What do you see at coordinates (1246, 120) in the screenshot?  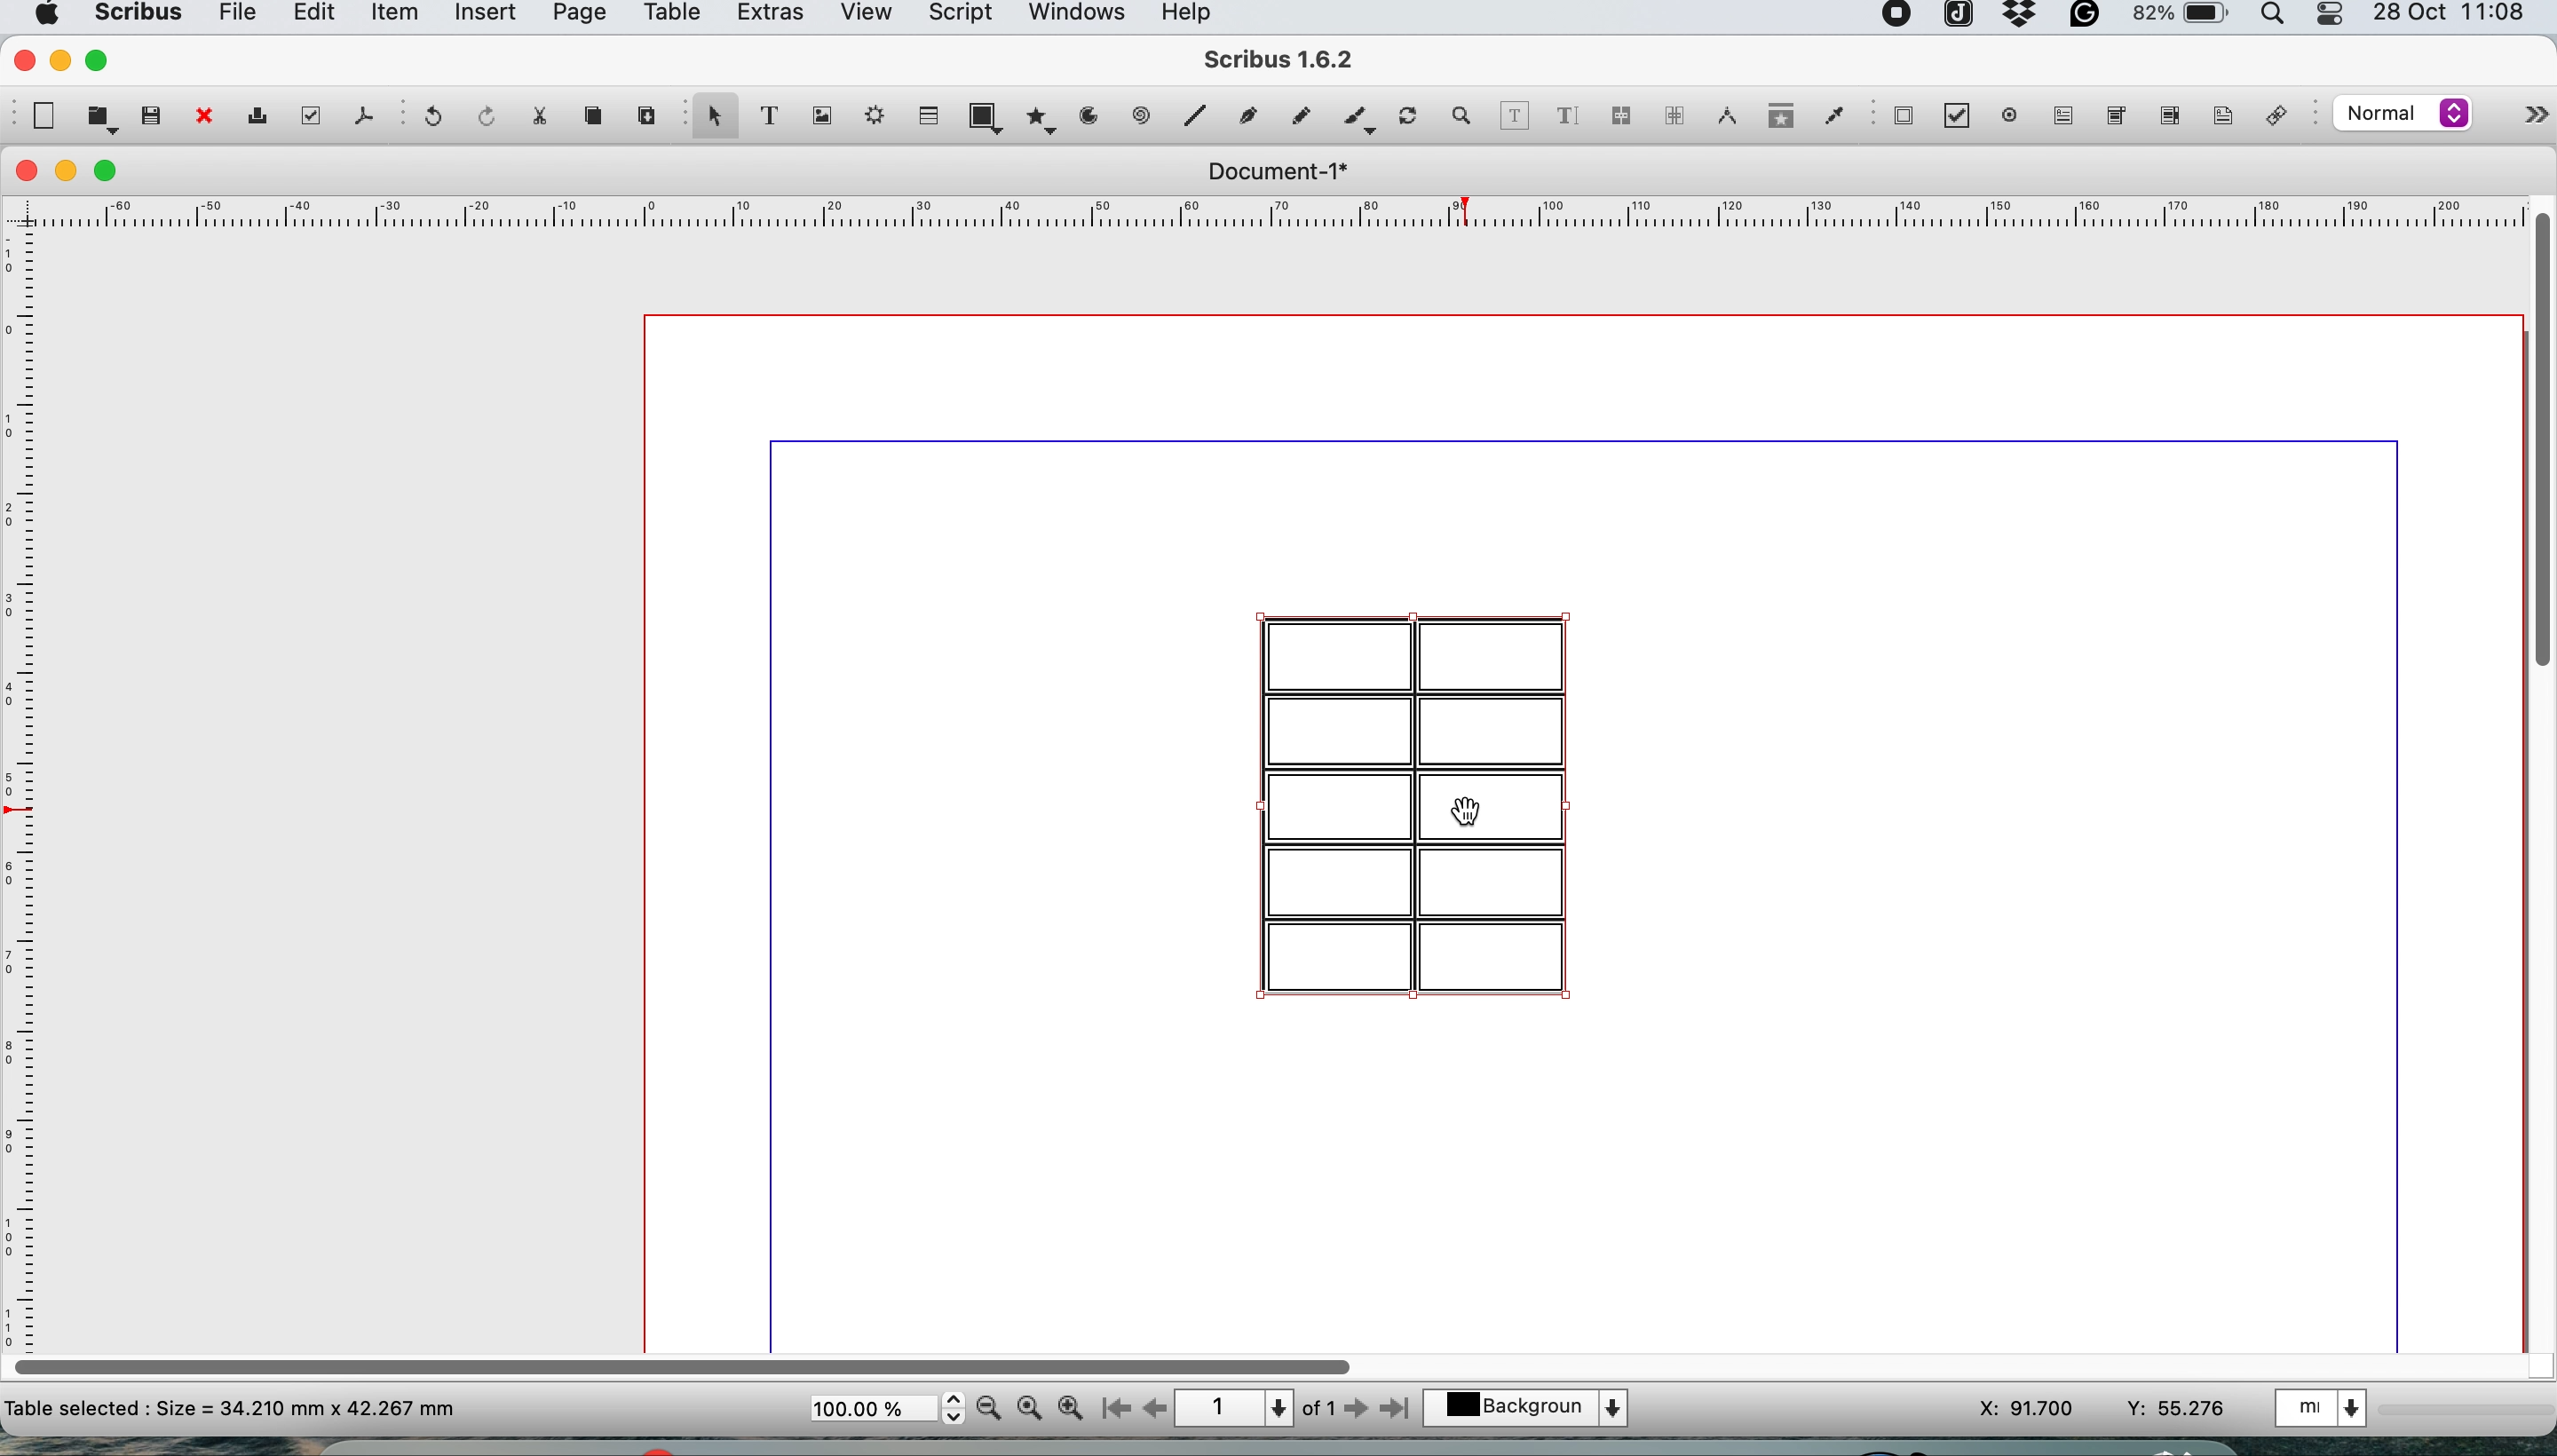 I see `bezier curve` at bounding box center [1246, 120].